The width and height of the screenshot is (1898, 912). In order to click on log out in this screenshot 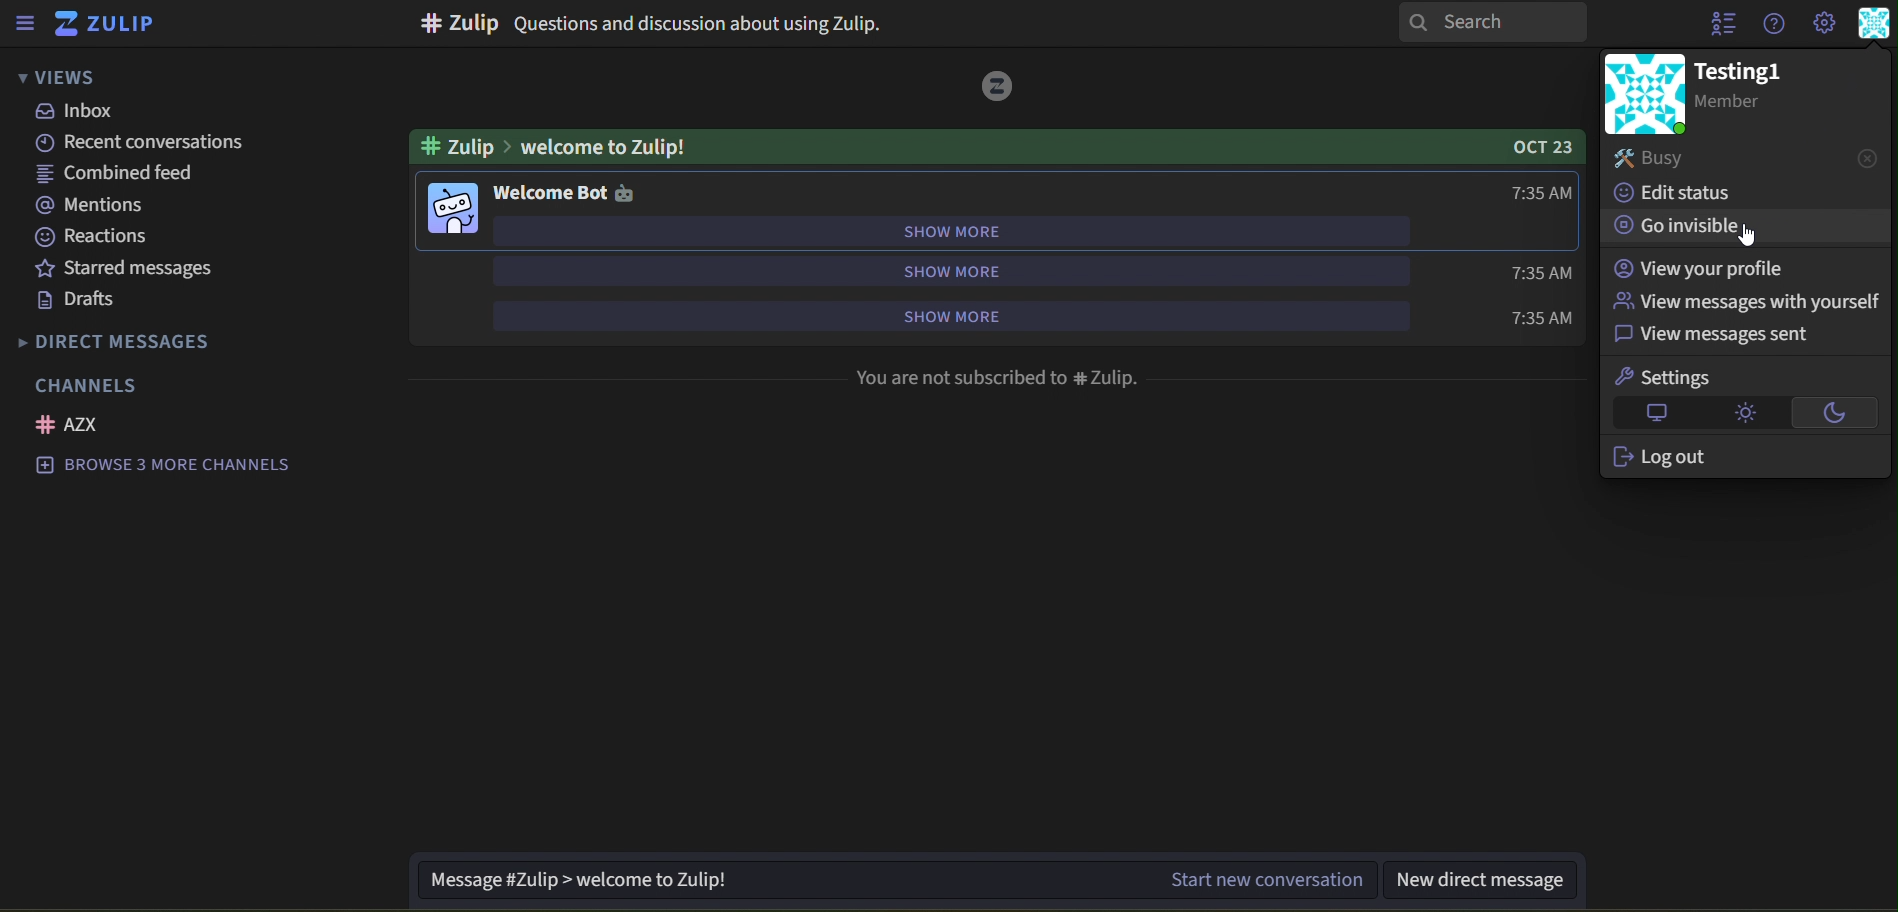, I will do `click(1720, 458)`.